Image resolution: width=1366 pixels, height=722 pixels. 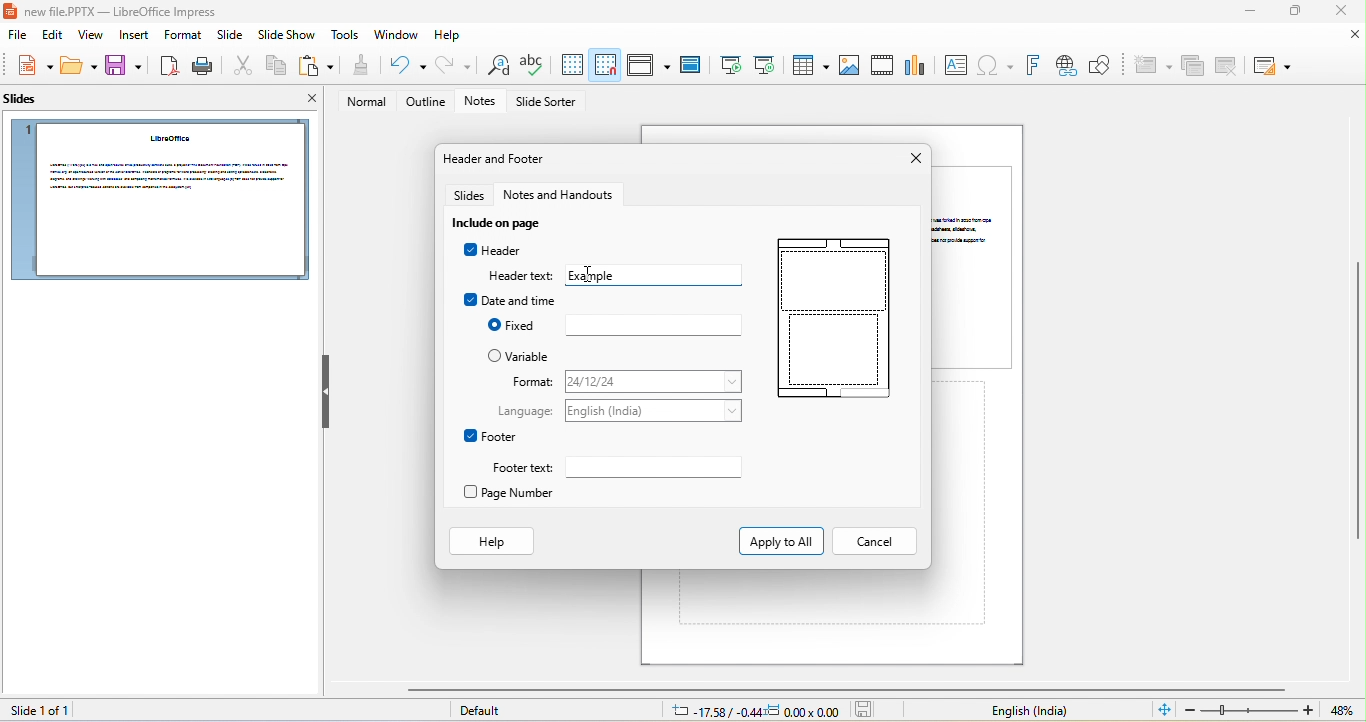 What do you see at coordinates (454, 65) in the screenshot?
I see `redo` at bounding box center [454, 65].